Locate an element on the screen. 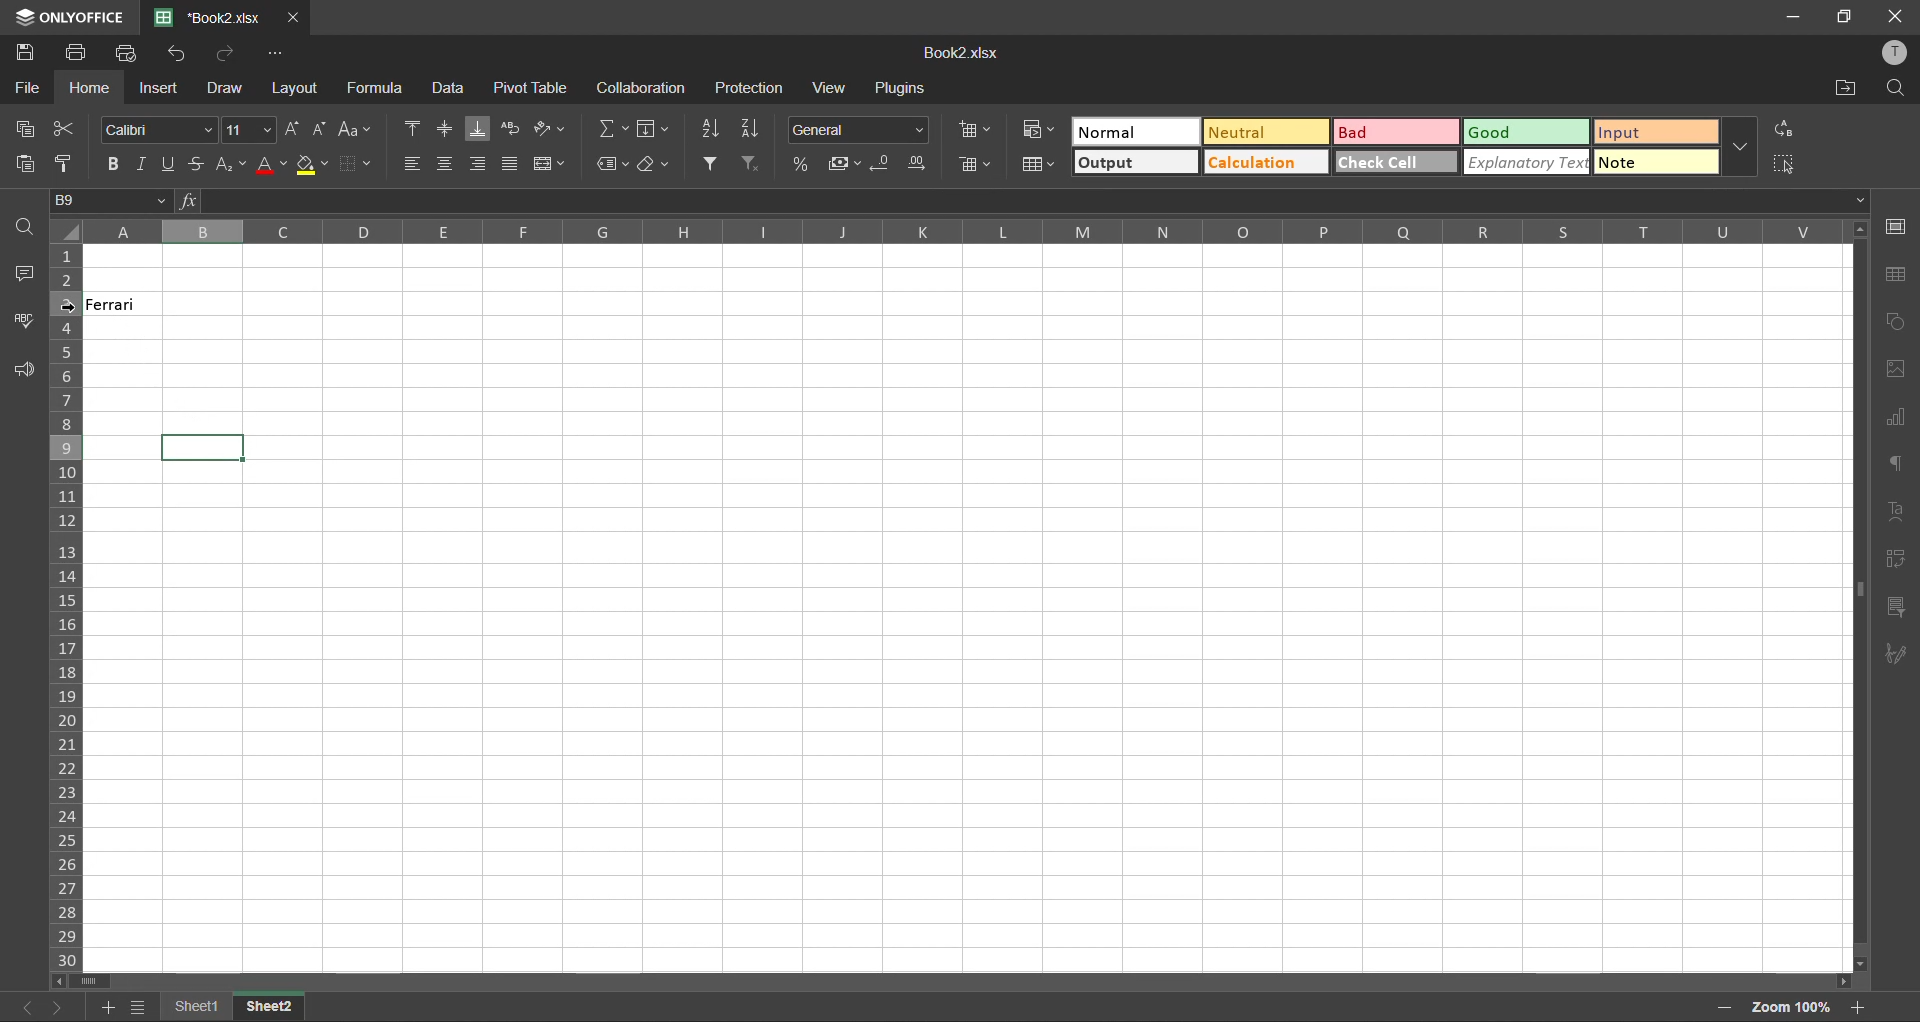  conditional formatting is located at coordinates (1036, 128).